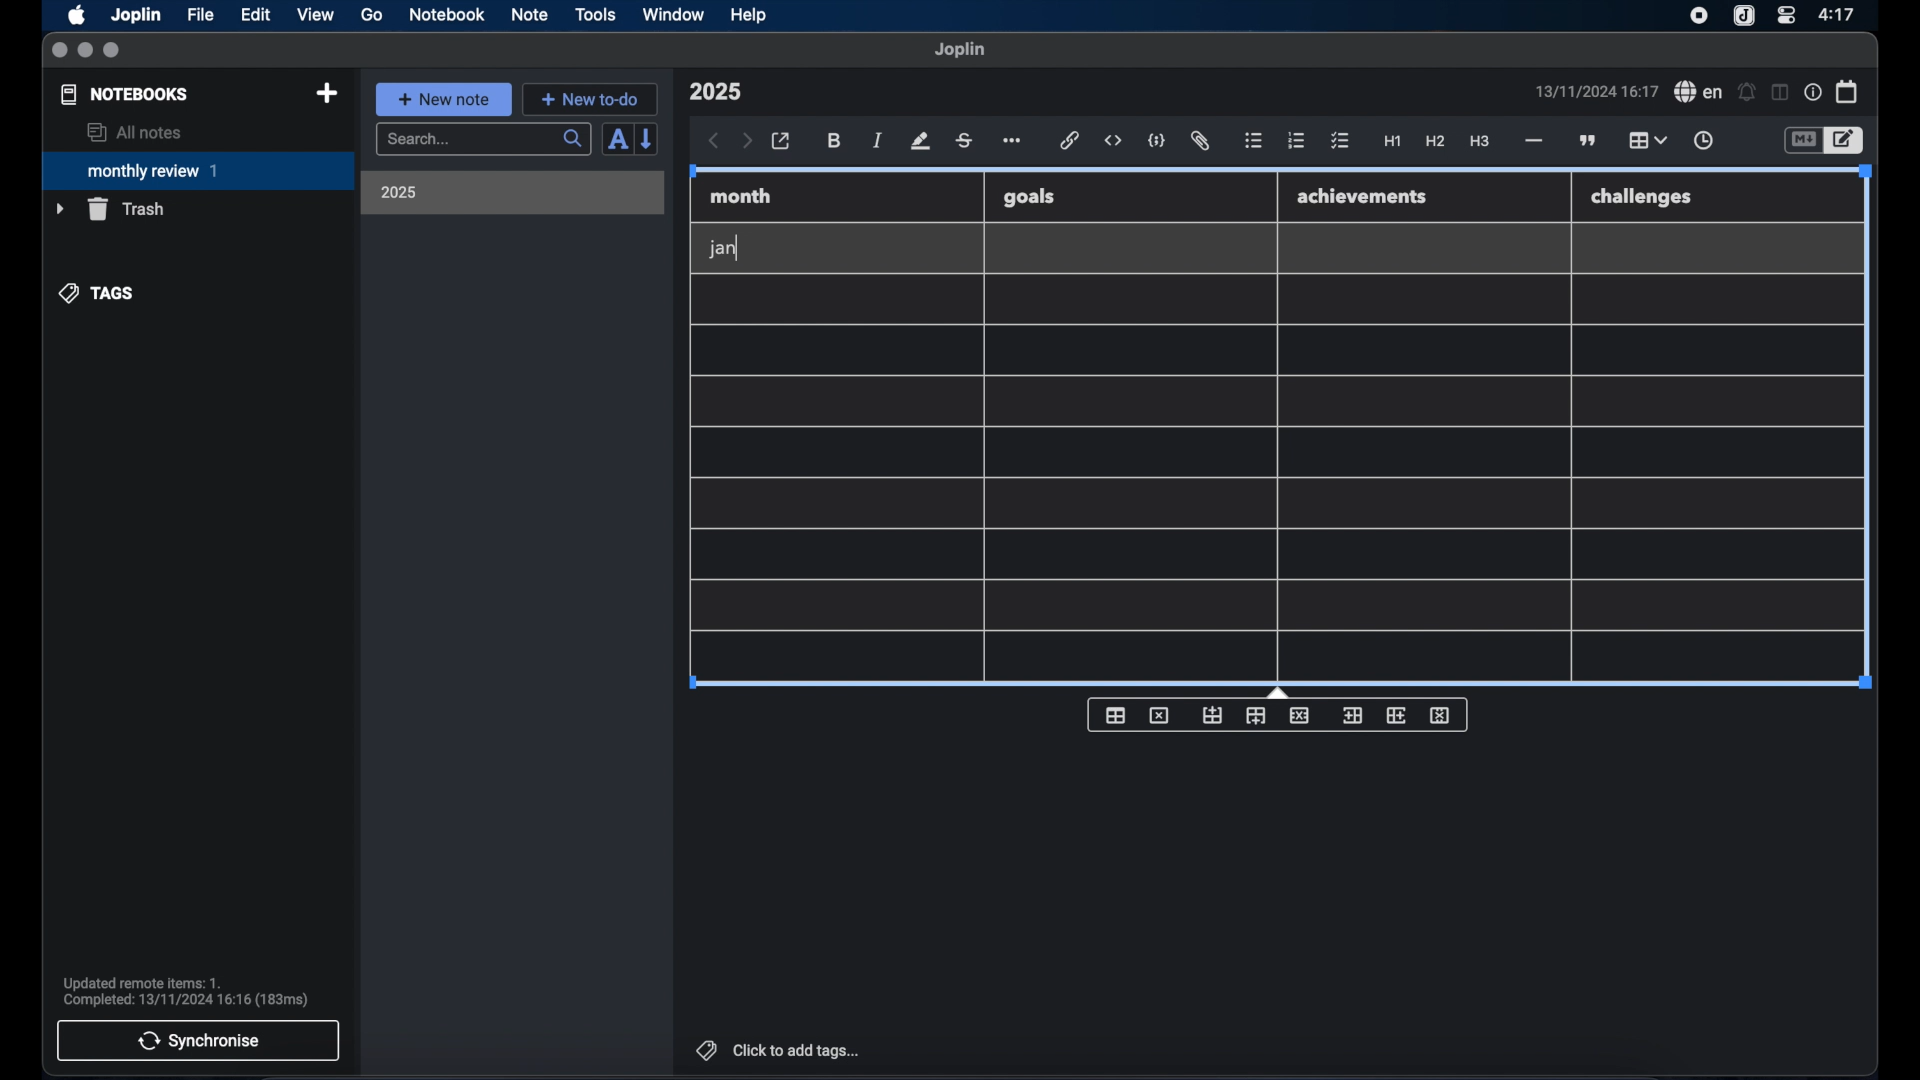 The height and width of the screenshot is (1080, 1920). I want to click on inline code, so click(1113, 141).